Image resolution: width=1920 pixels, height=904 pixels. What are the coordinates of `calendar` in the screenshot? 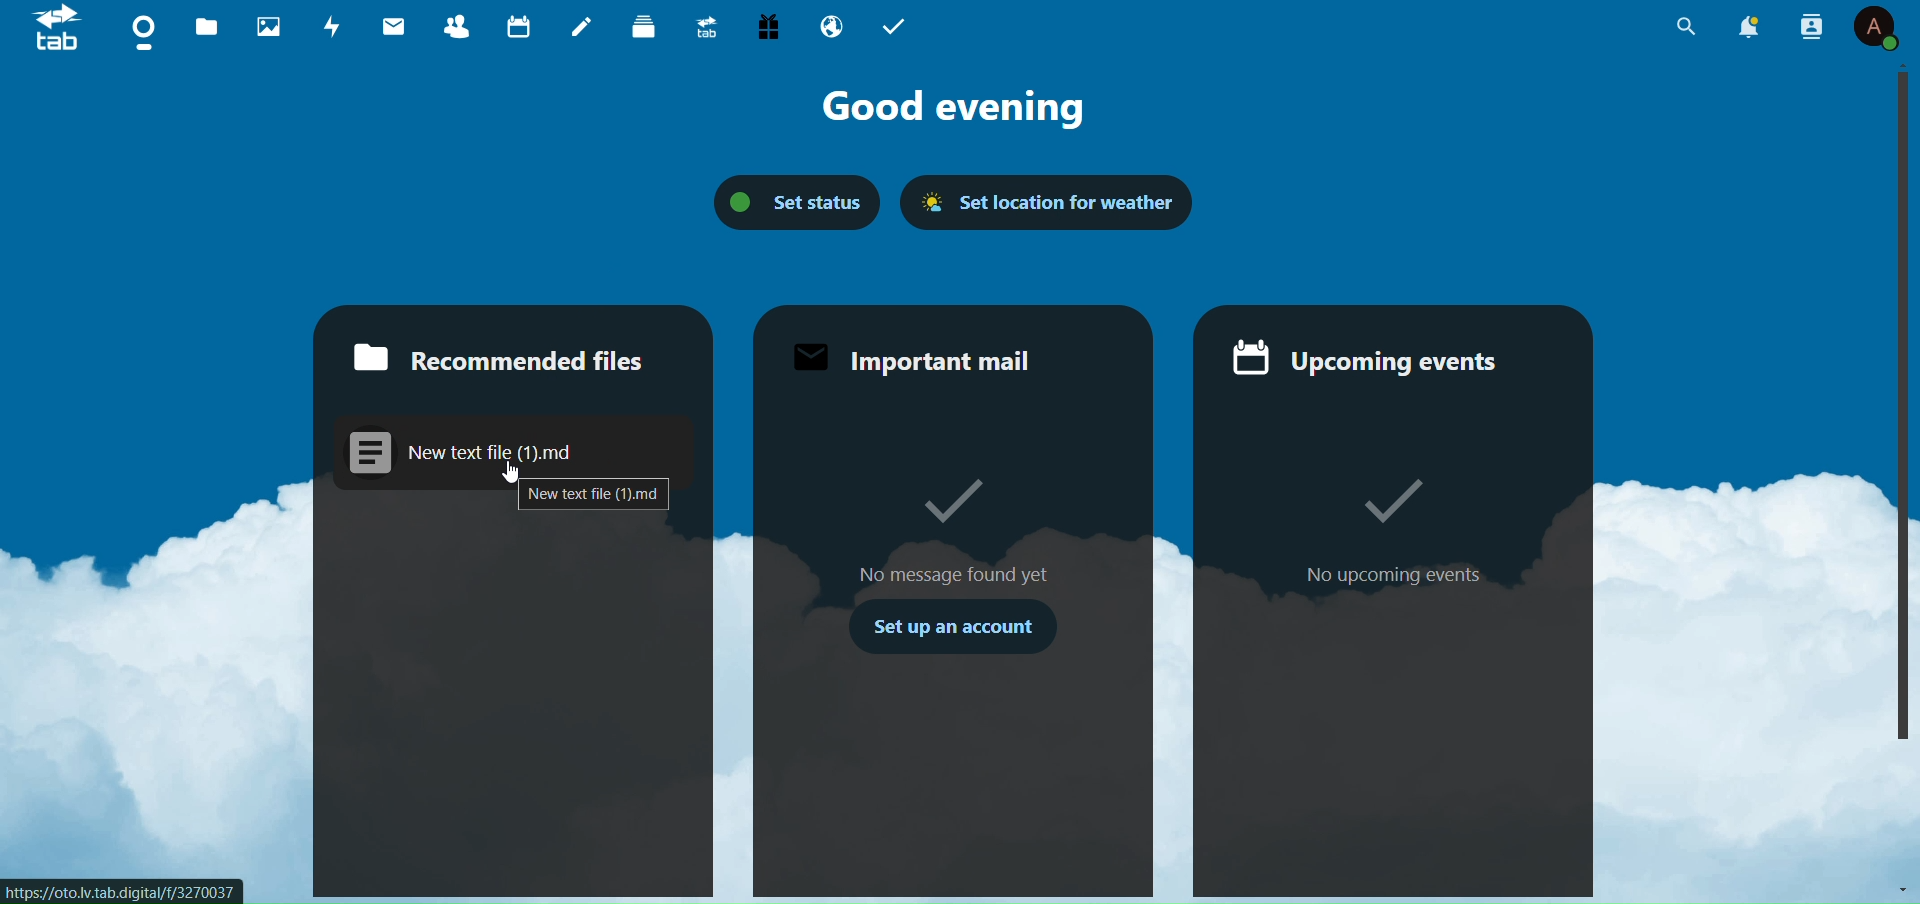 It's located at (514, 27).